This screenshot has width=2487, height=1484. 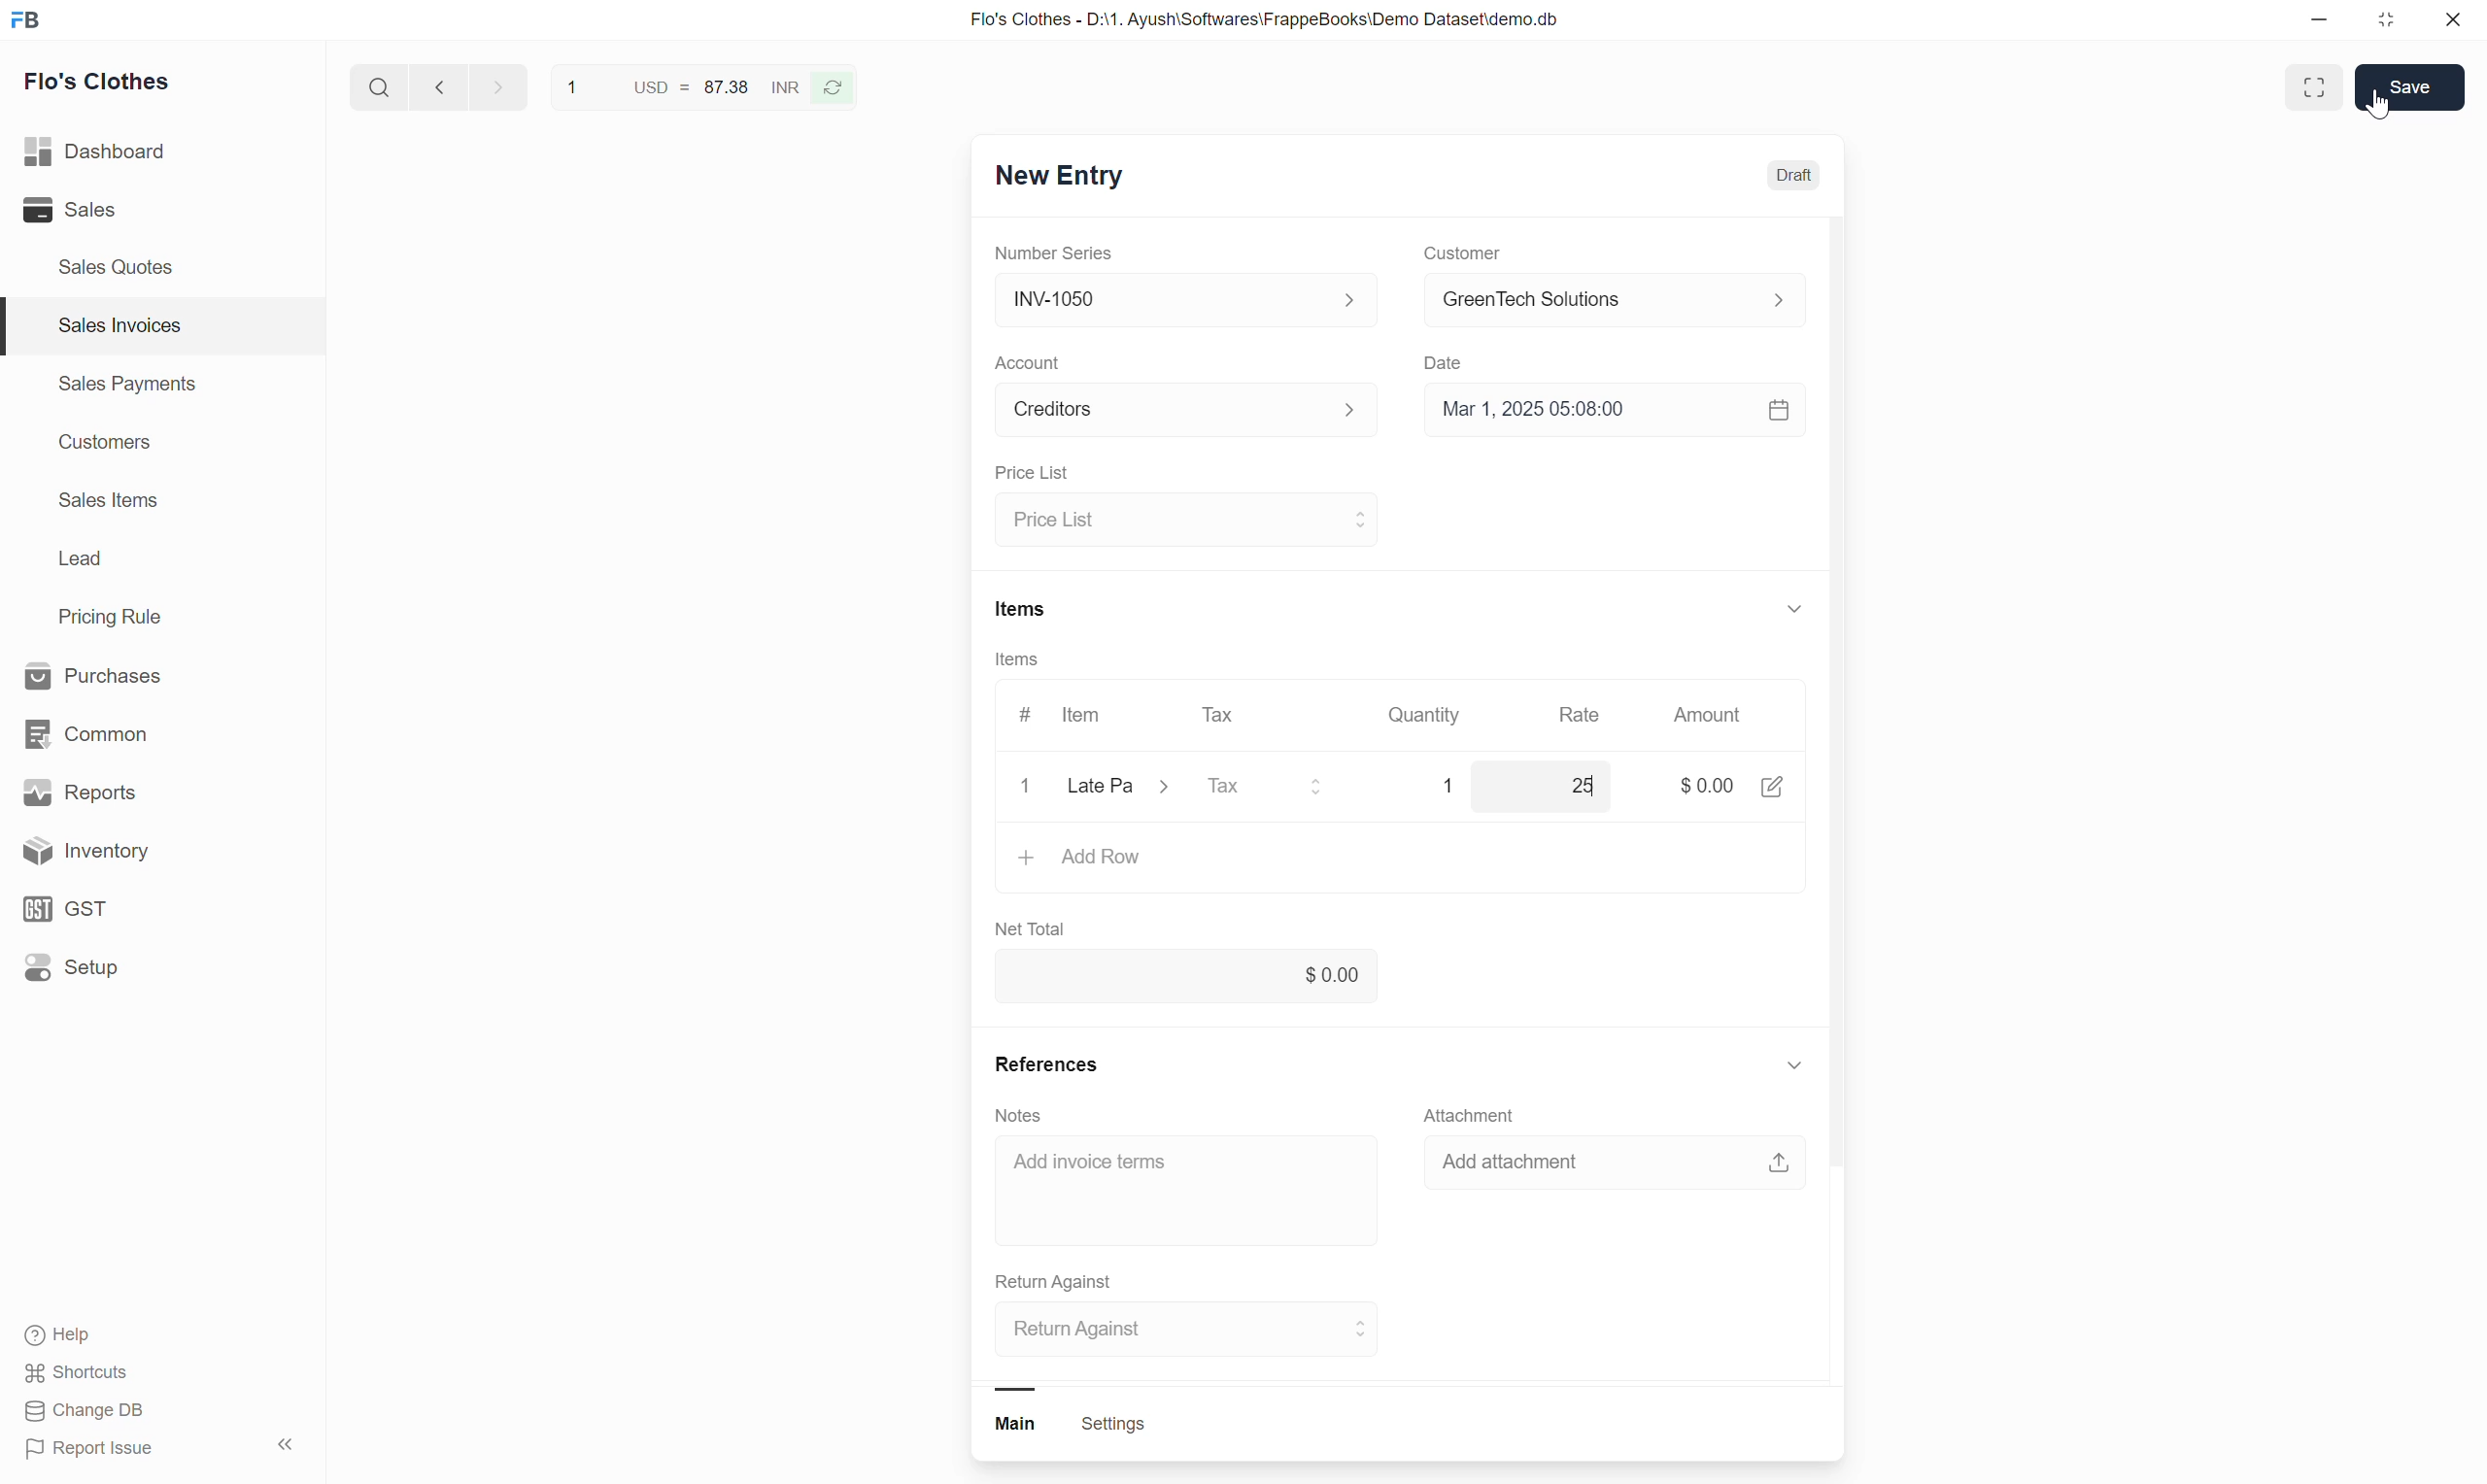 I want to click on Change DB, so click(x=88, y=1414).